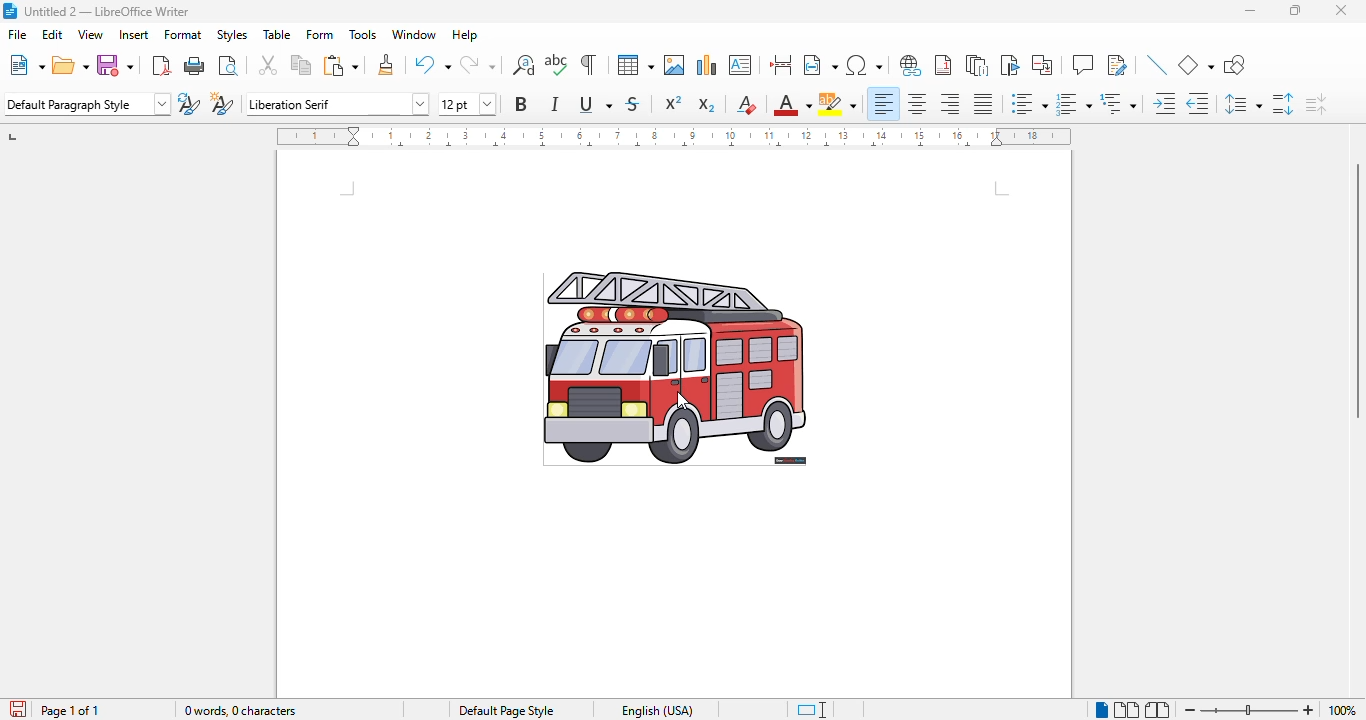 This screenshot has height=720, width=1366. I want to click on insert hyperlink, so click(912, 66).